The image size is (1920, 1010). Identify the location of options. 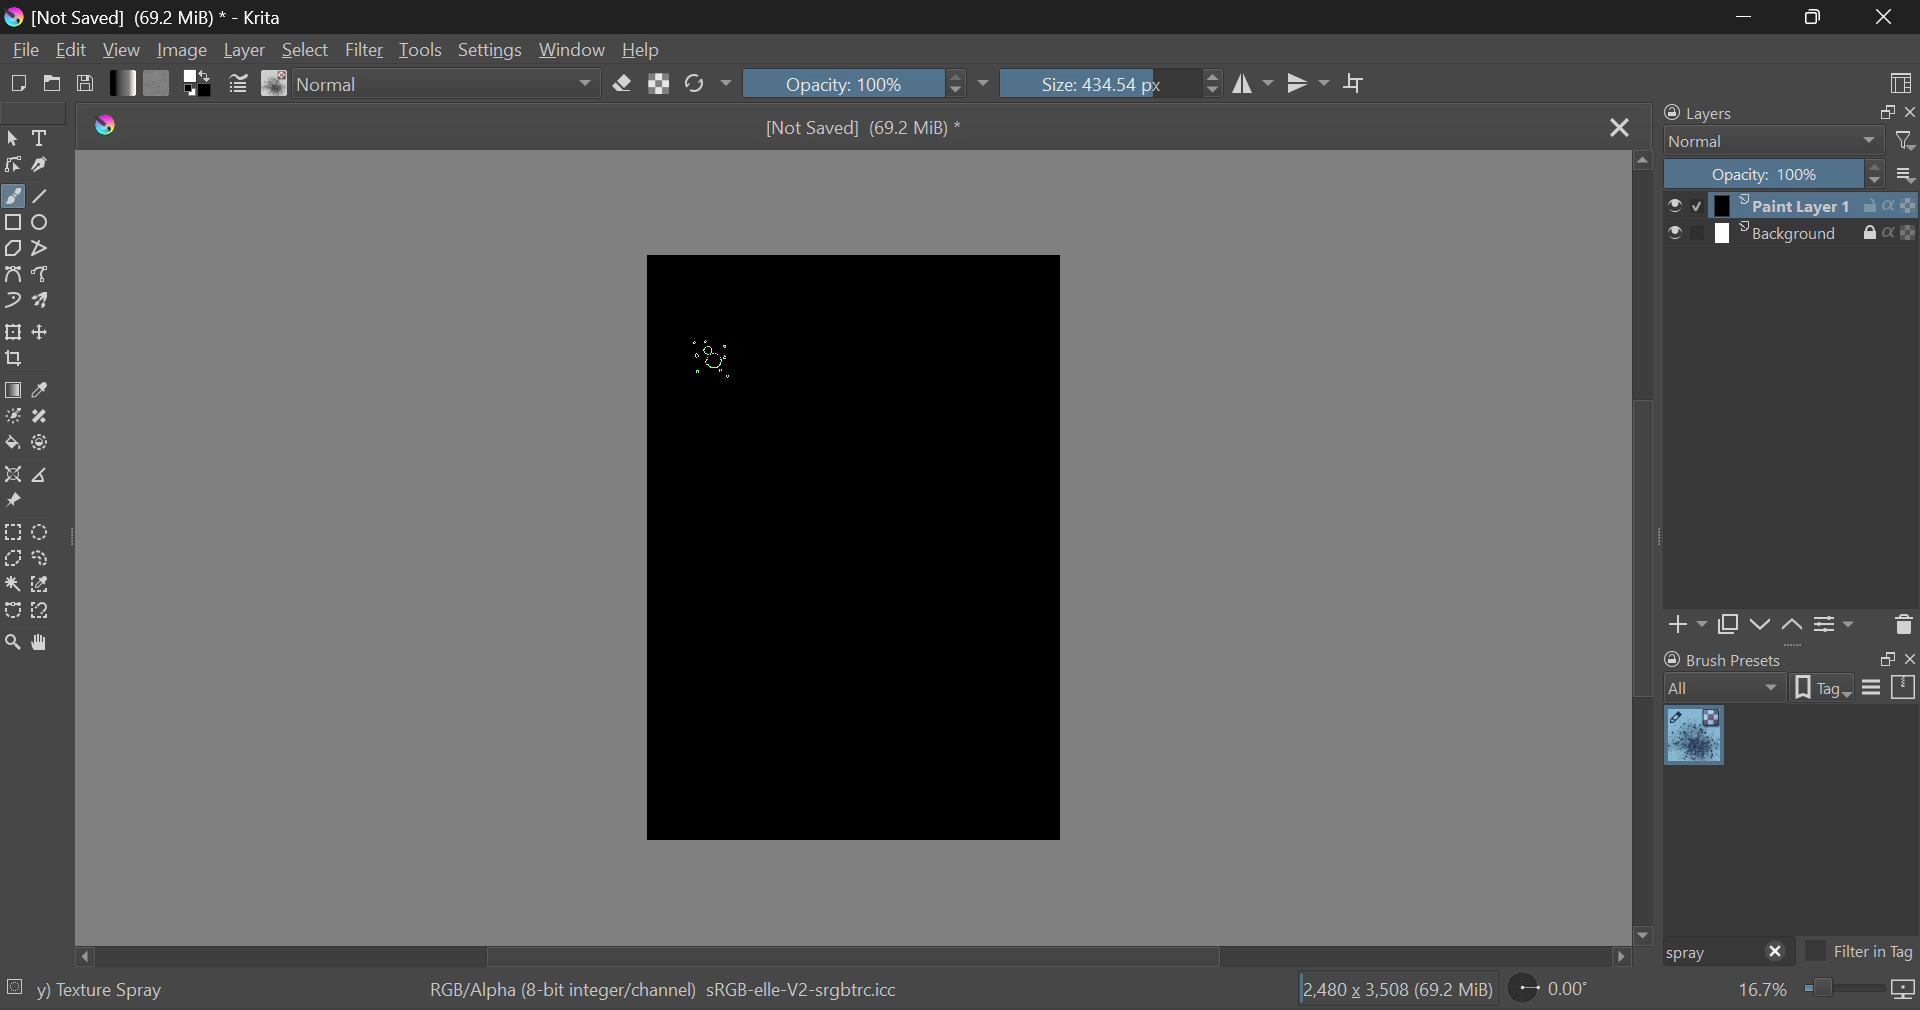
(1889, 686).